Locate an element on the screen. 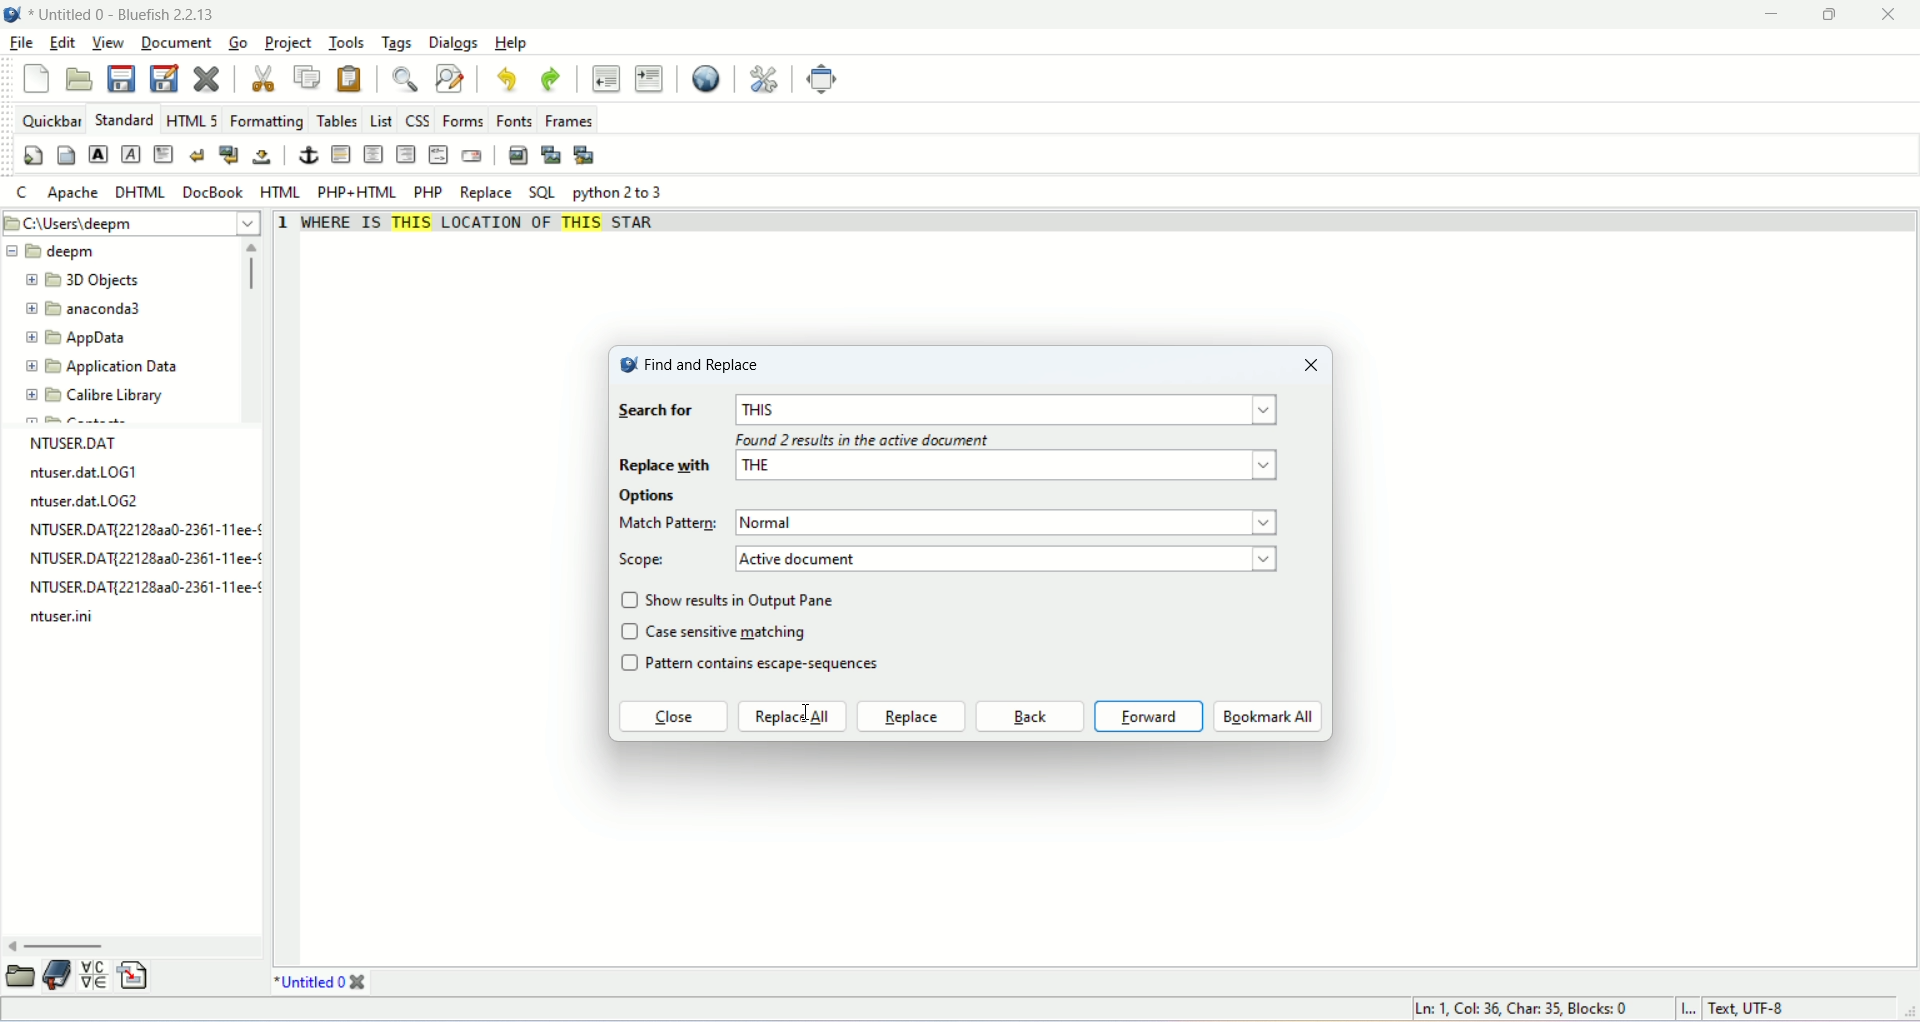 The width and height of the screenshot is (1920, 1022). 3D Object is located at coordinates (85, 282).